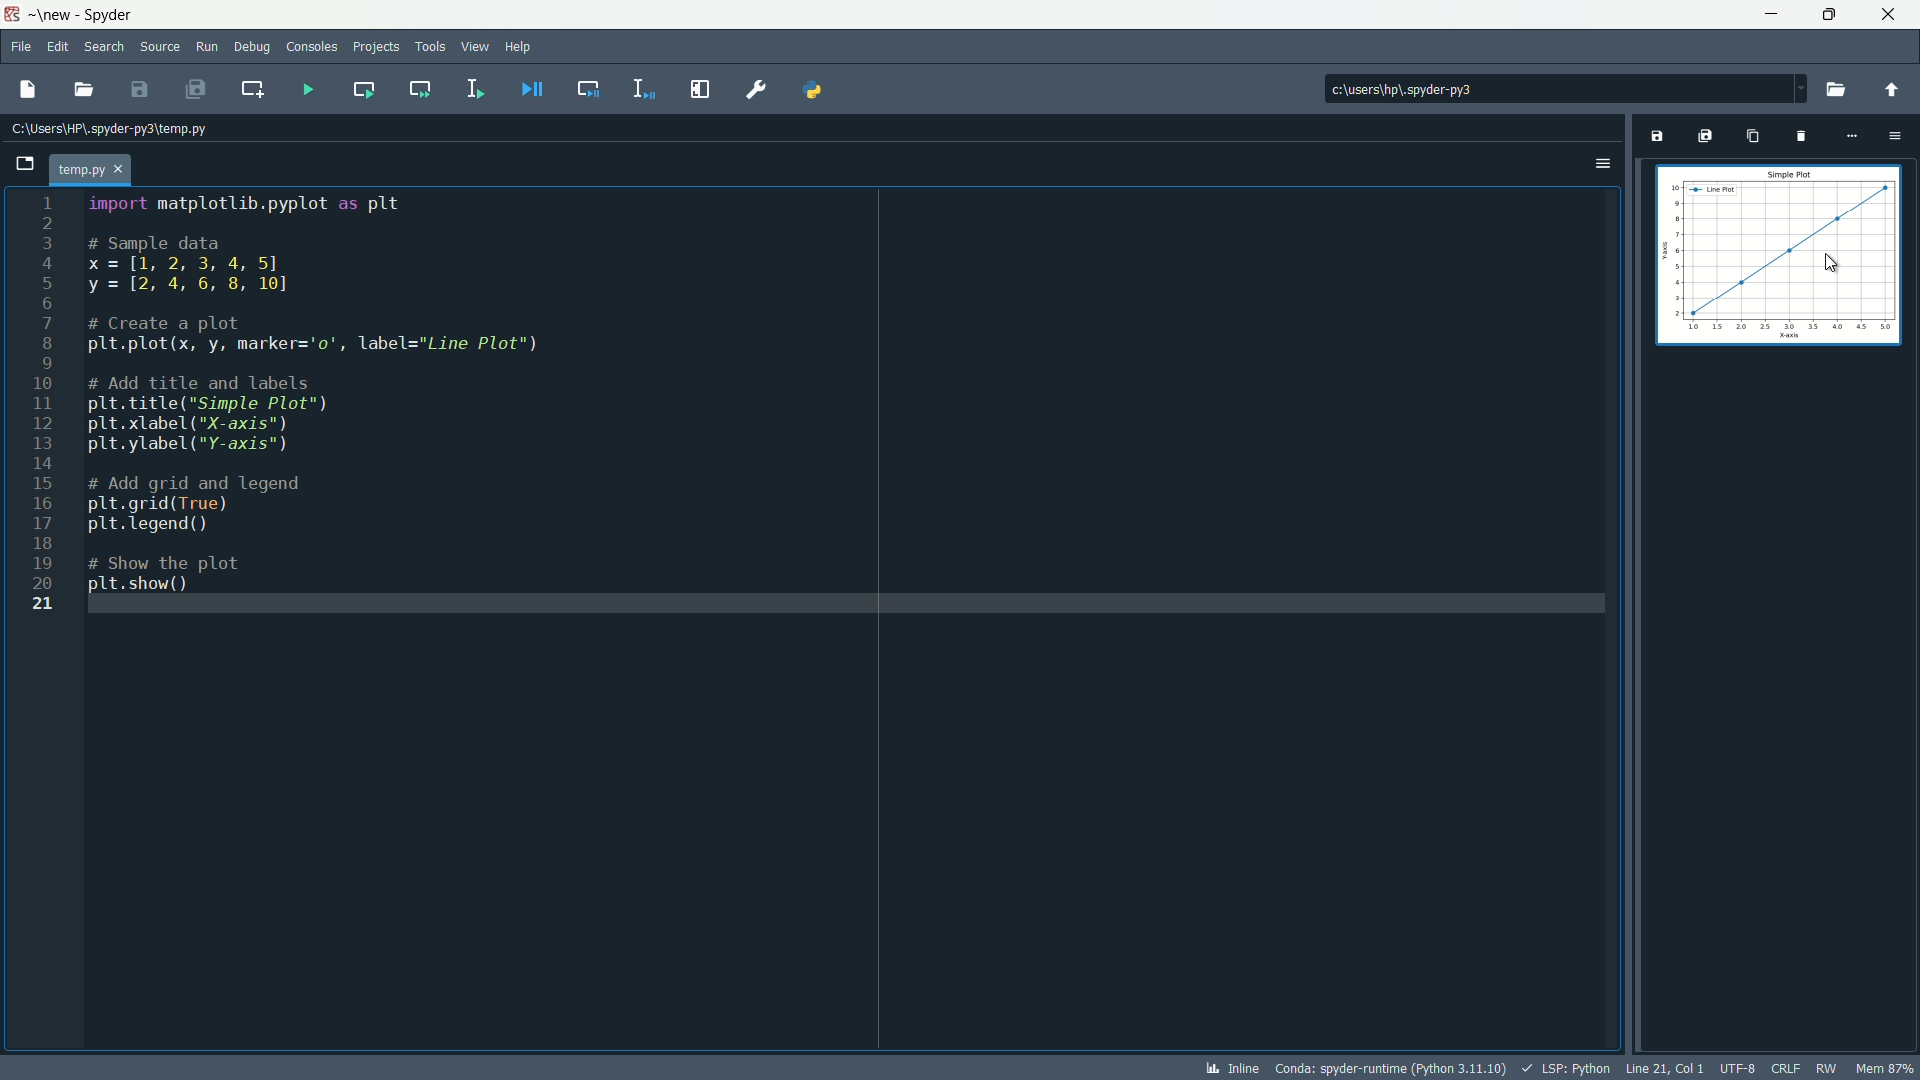 The height and width of the screenshot is (1080, 1920). I want to click on run current cell, so click(358, 88).